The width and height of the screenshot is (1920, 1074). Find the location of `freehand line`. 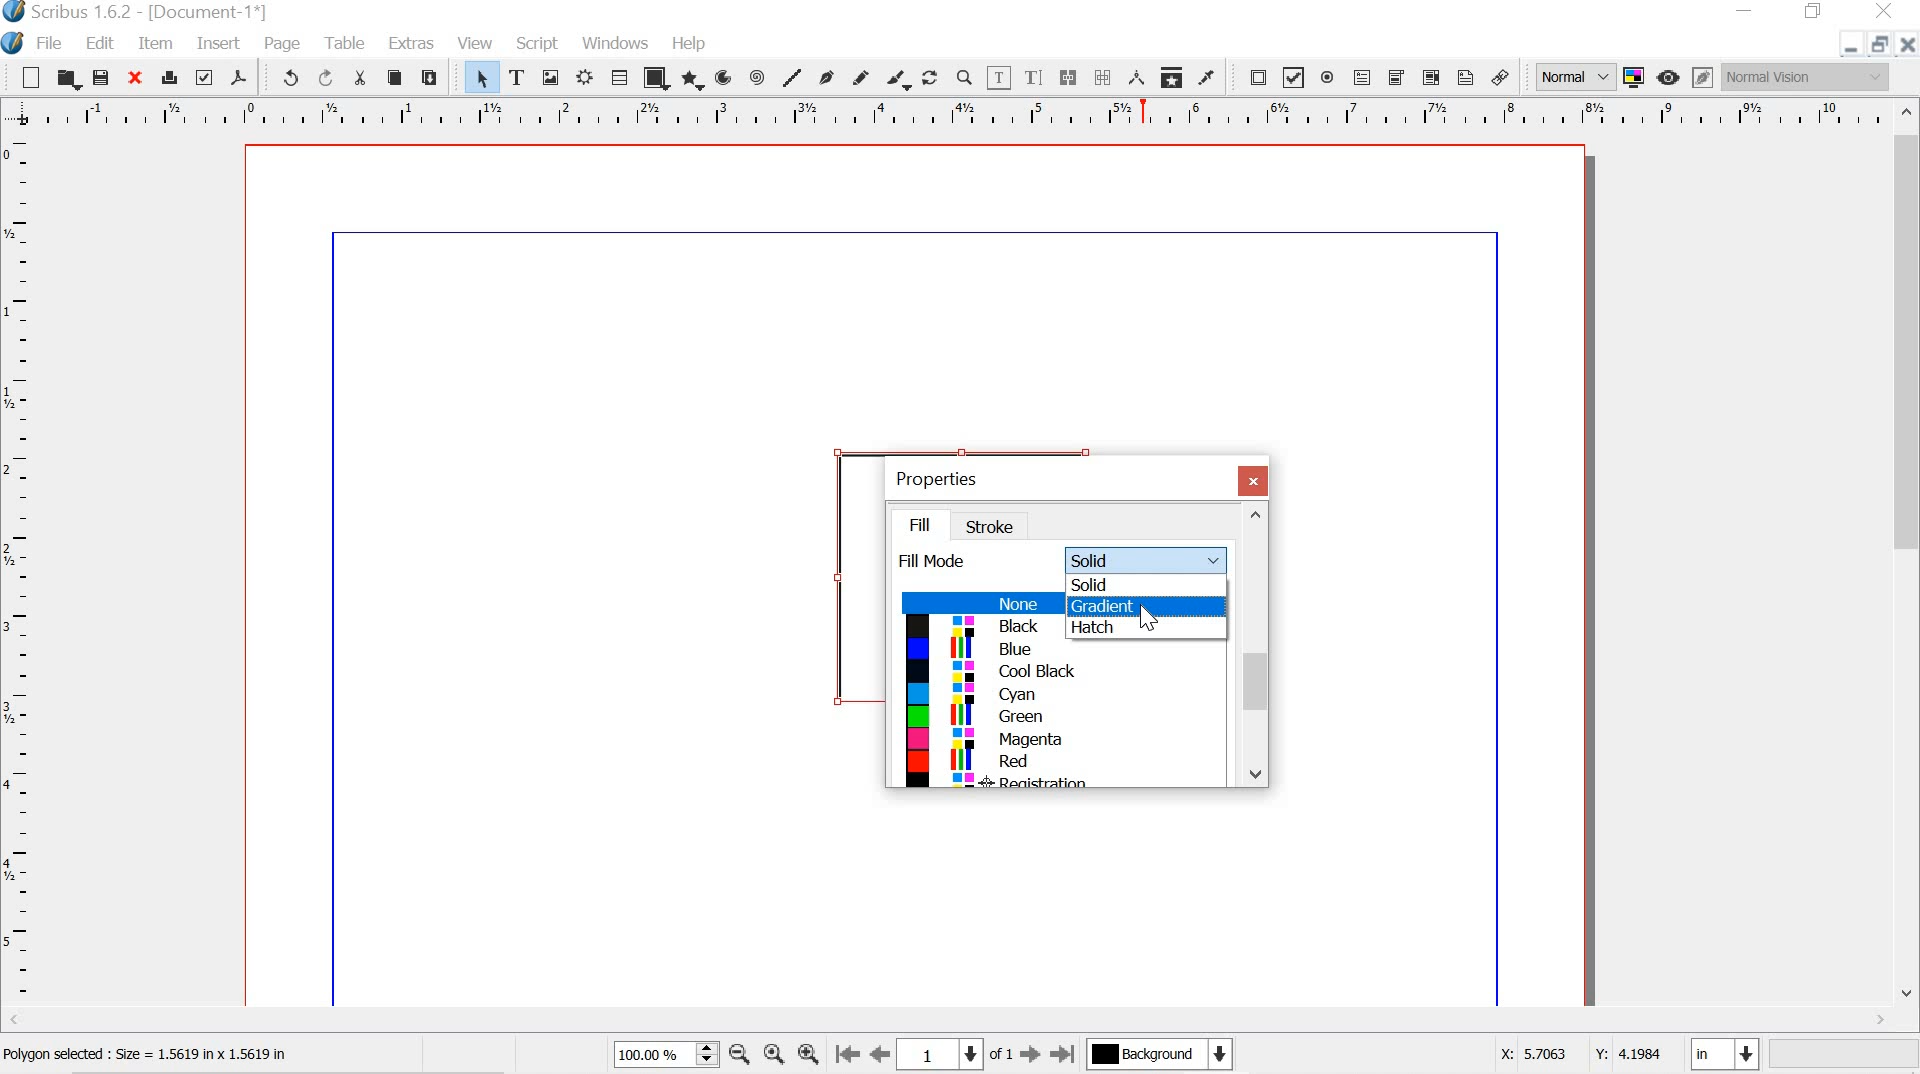

freehand line is located at coordinates (860, 76).